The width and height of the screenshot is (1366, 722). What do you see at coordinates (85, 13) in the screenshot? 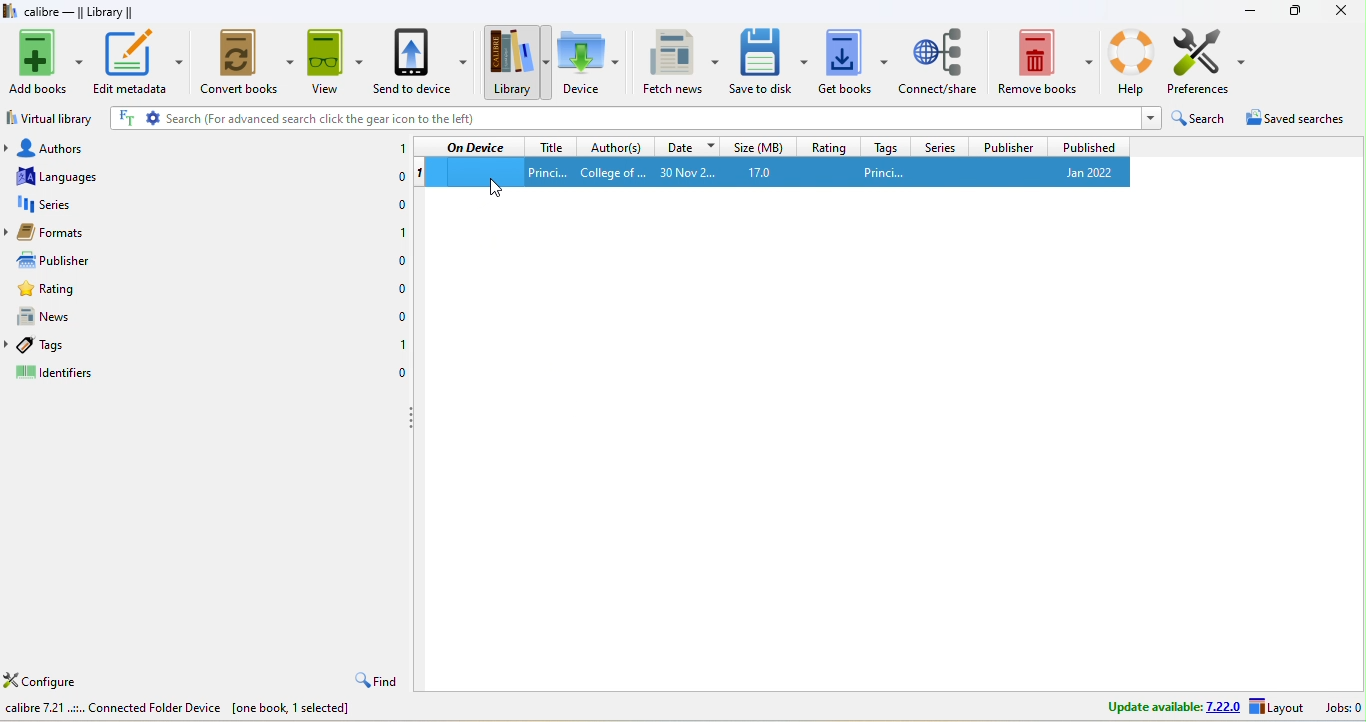
I see `calibre-library` at bounding box center [85, 13].